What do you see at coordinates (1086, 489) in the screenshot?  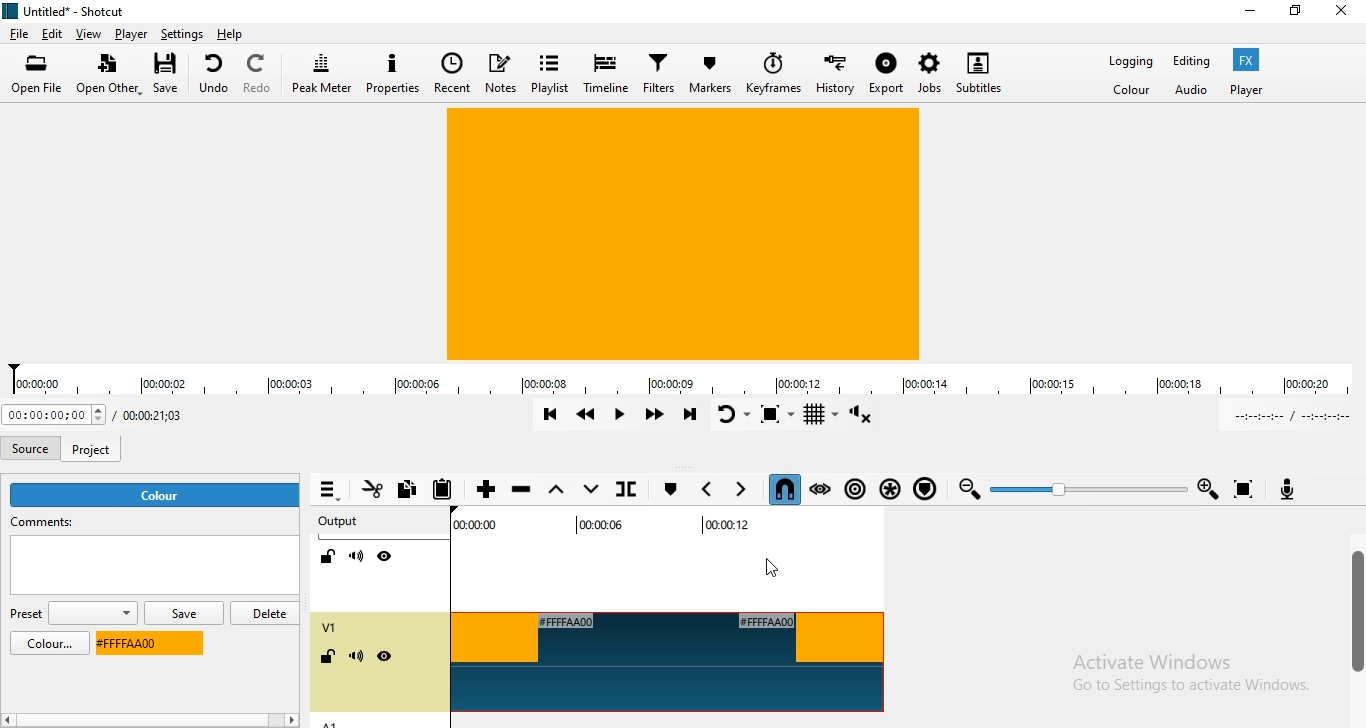 I see `` at bounding box center [1086, 489].